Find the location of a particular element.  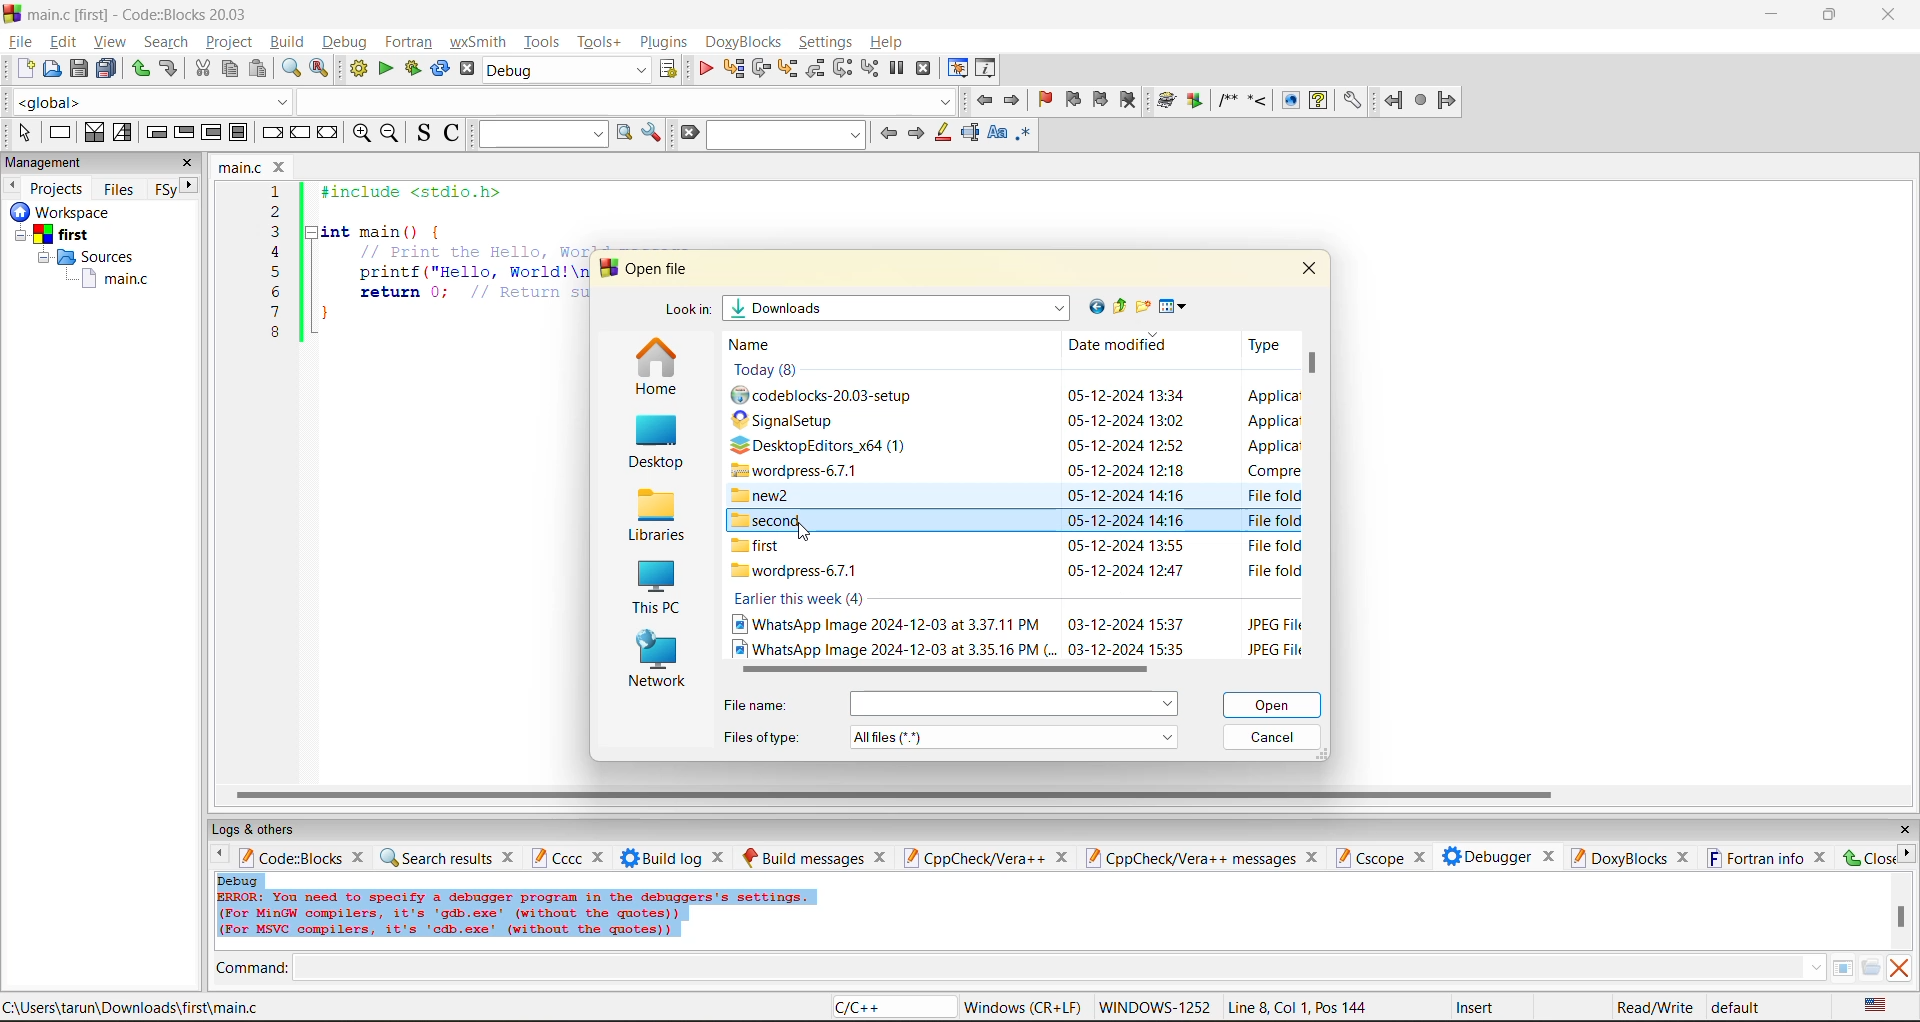

file name is located at coordinates (242, 167).